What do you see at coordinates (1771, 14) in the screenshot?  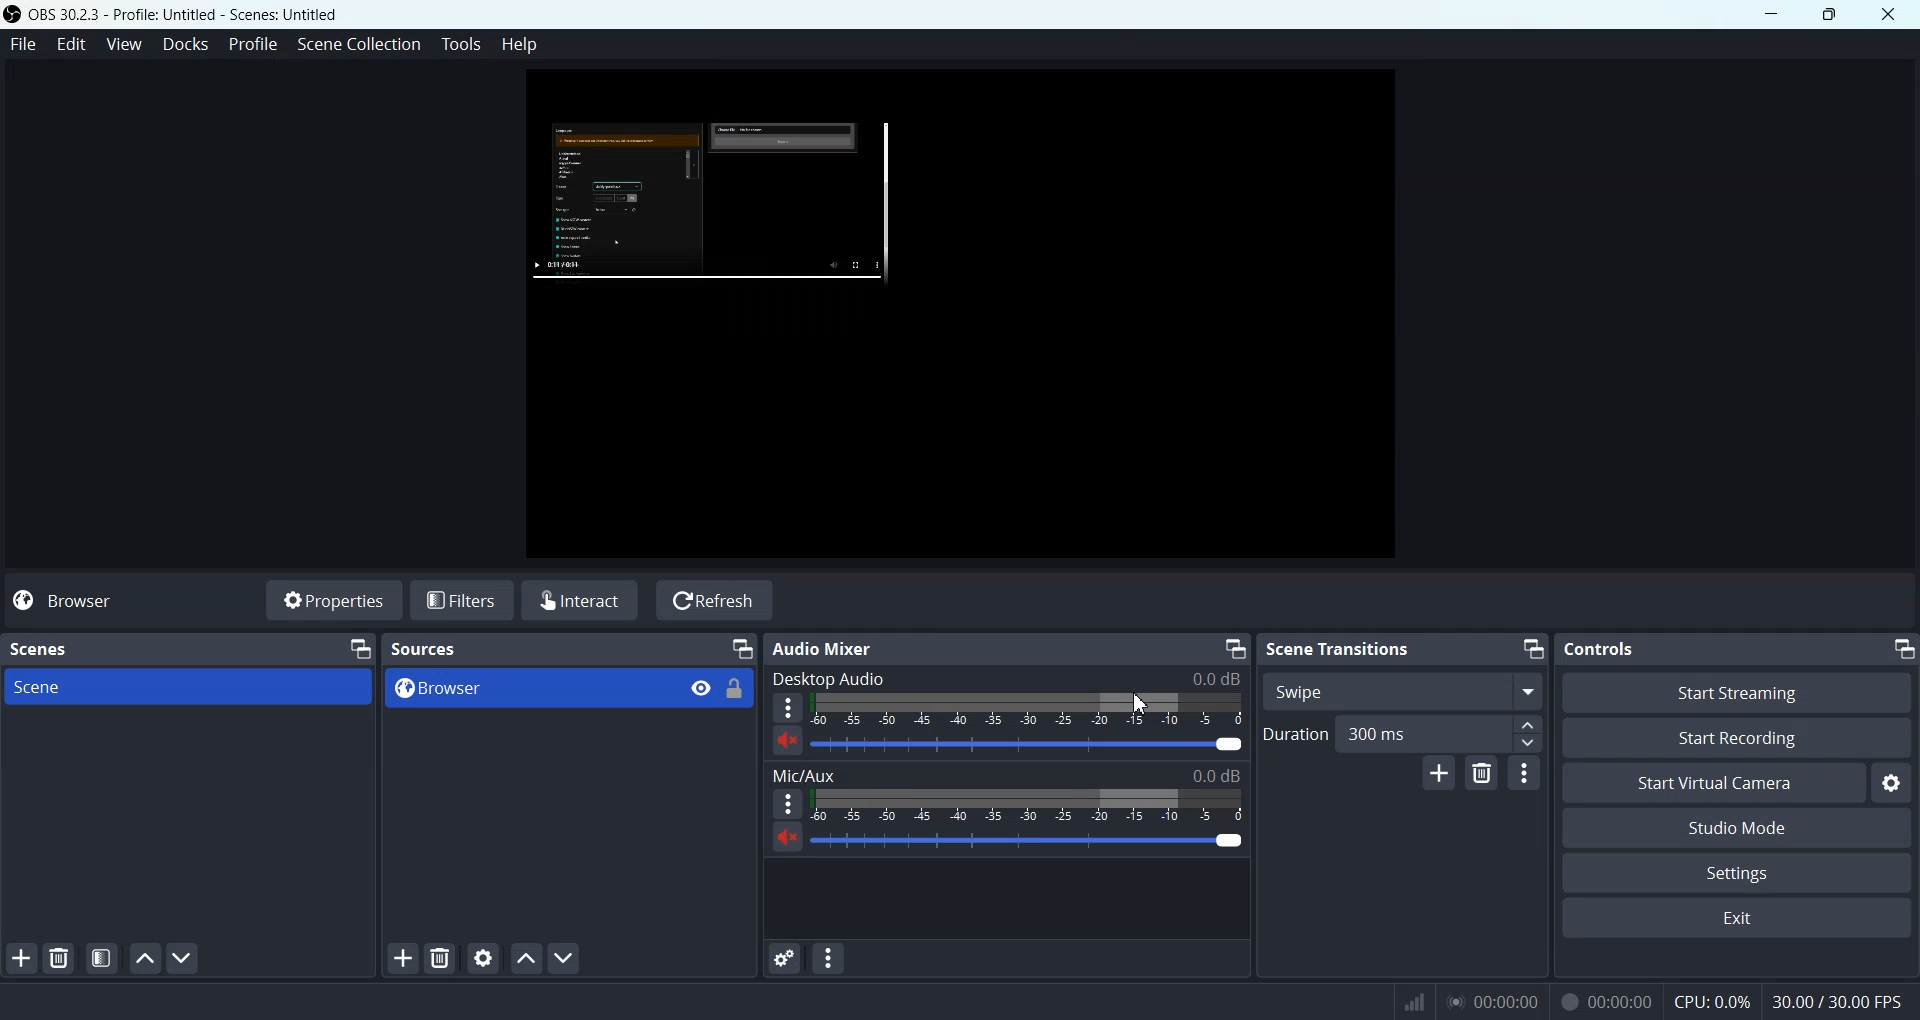 I see `Minimize` at bounding box center [1771, 14].